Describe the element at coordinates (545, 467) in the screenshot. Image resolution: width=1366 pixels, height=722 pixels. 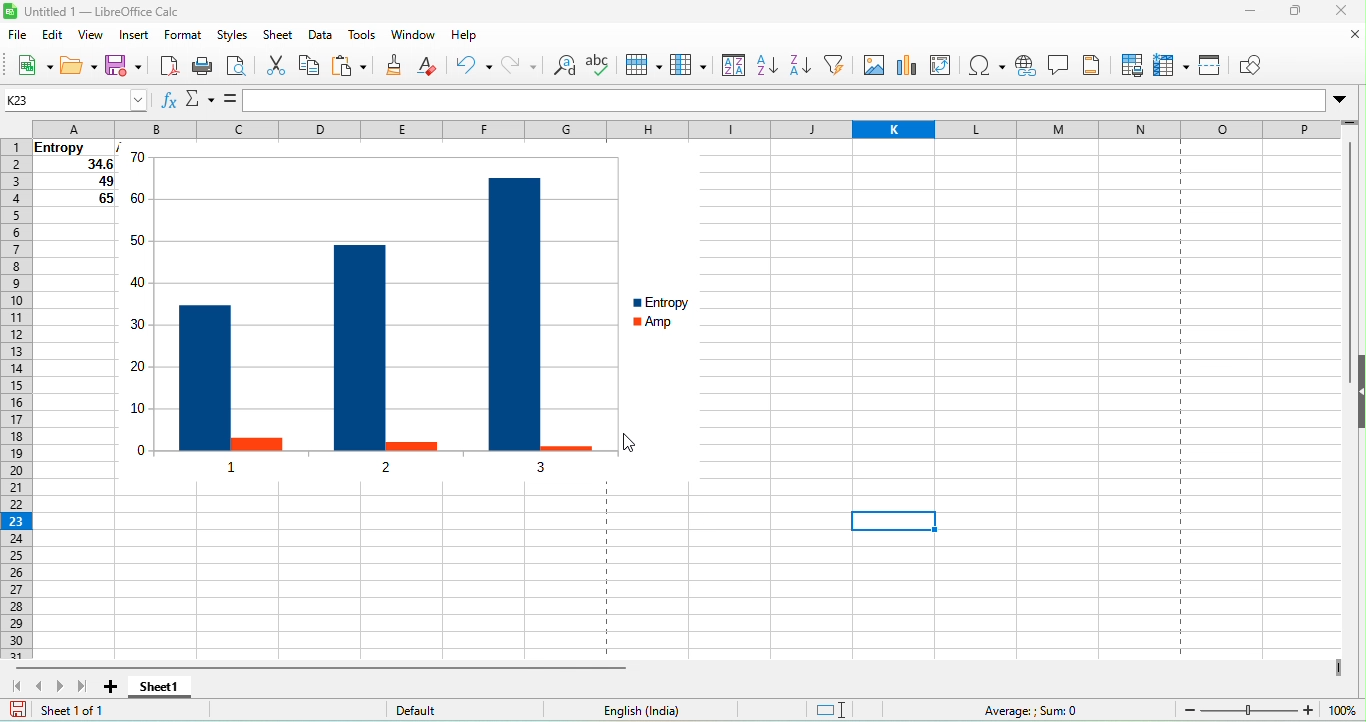
I see `3` at that location.